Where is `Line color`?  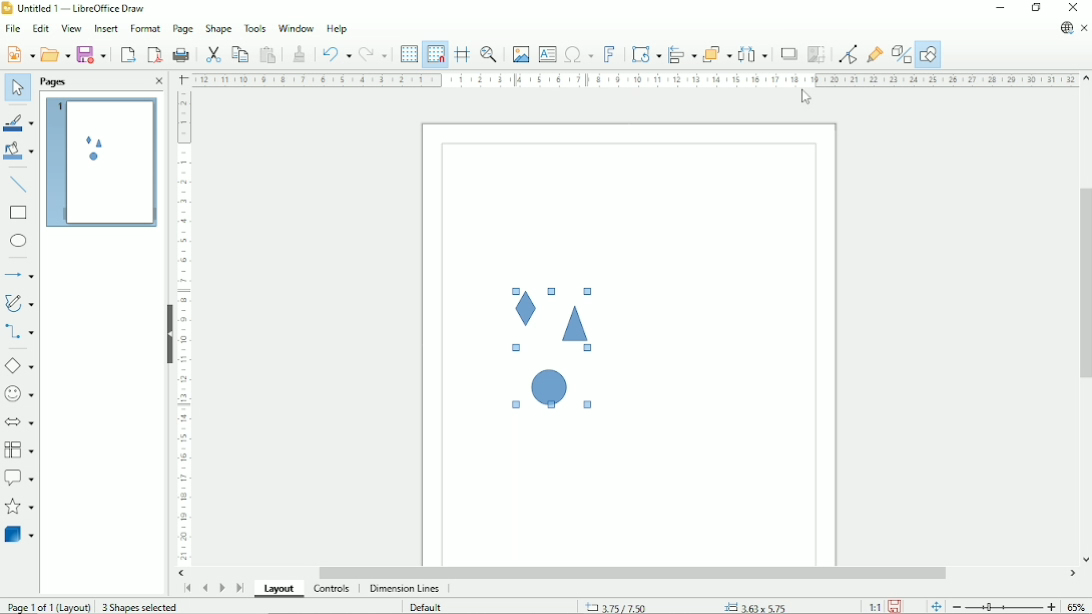 Line color is located at coordinates (18, 120).